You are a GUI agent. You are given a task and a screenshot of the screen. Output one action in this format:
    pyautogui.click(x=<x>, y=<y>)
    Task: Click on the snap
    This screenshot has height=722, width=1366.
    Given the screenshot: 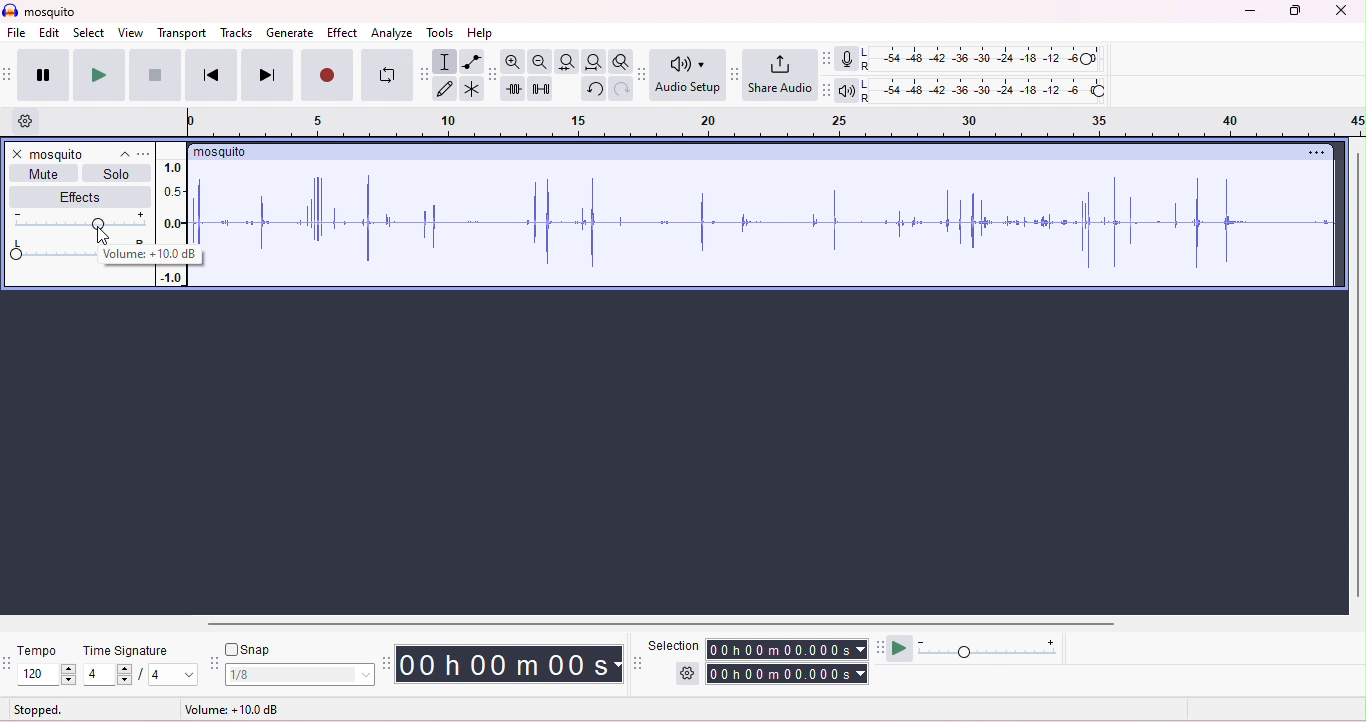 What is the action you would take?
    pyautogui.click(x=249, y=650)
    